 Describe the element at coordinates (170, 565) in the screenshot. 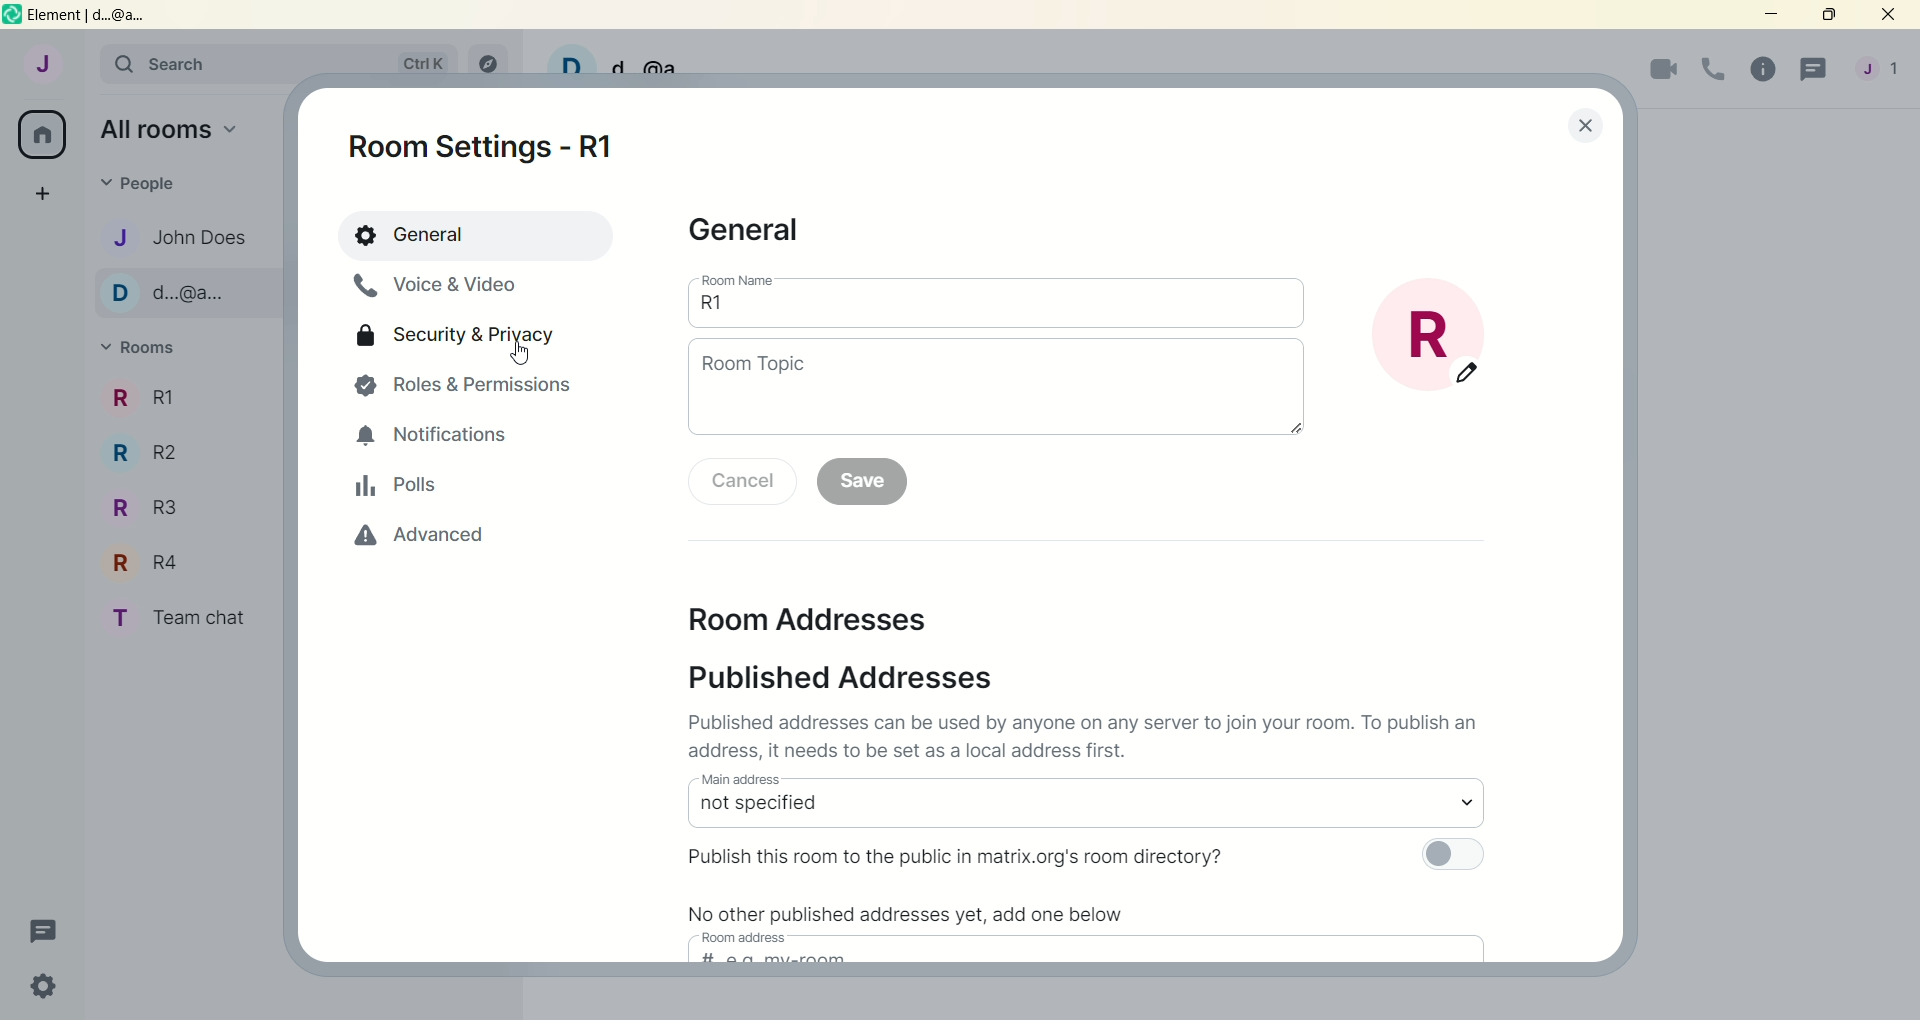

I see `R R4` at that location.